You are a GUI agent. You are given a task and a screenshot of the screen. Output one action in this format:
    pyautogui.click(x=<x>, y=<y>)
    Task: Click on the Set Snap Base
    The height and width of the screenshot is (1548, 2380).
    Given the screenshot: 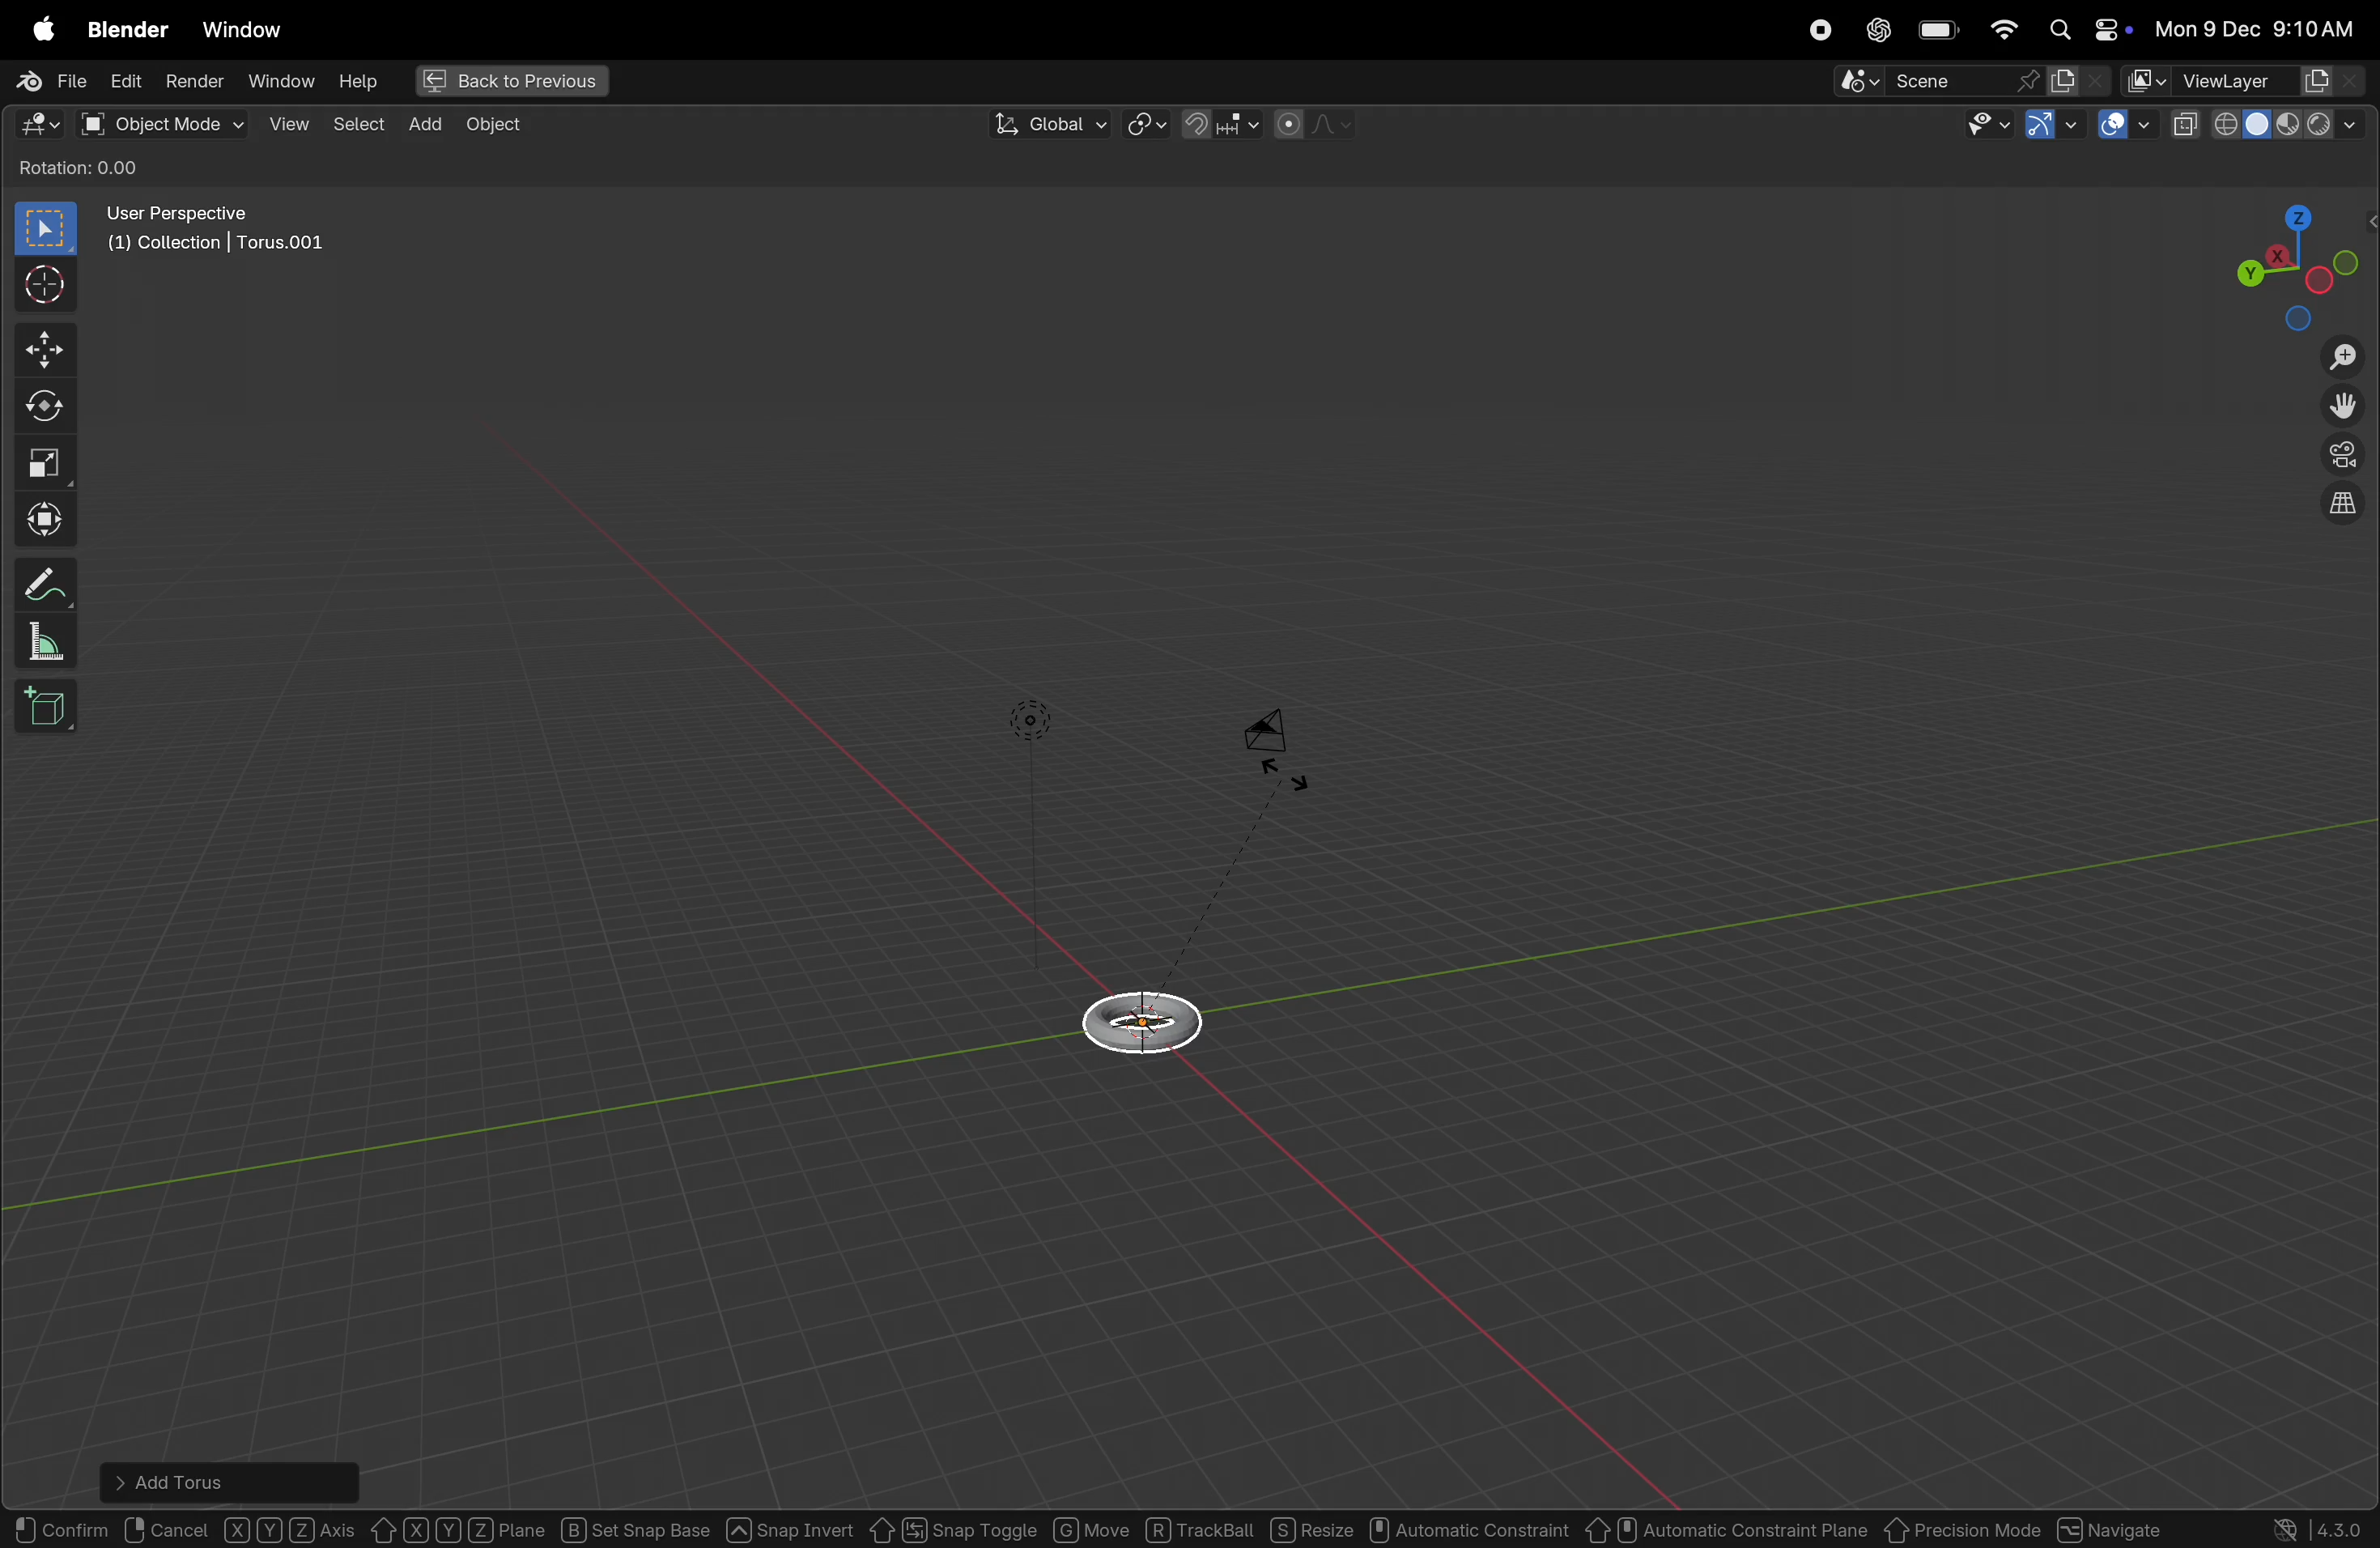 What is the action you would take?
    pyautogui.click(x=637, y=1525)
    